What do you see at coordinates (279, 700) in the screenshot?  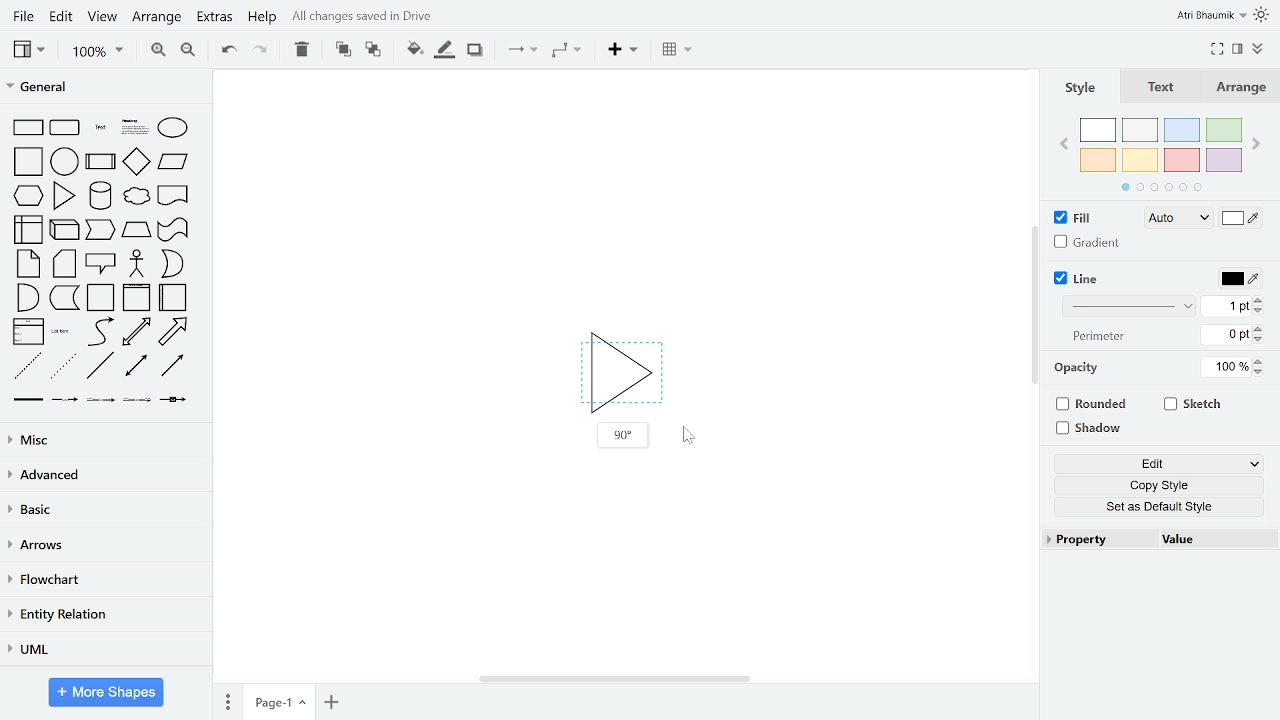 I see `current page` at bounding box center [279, 700].